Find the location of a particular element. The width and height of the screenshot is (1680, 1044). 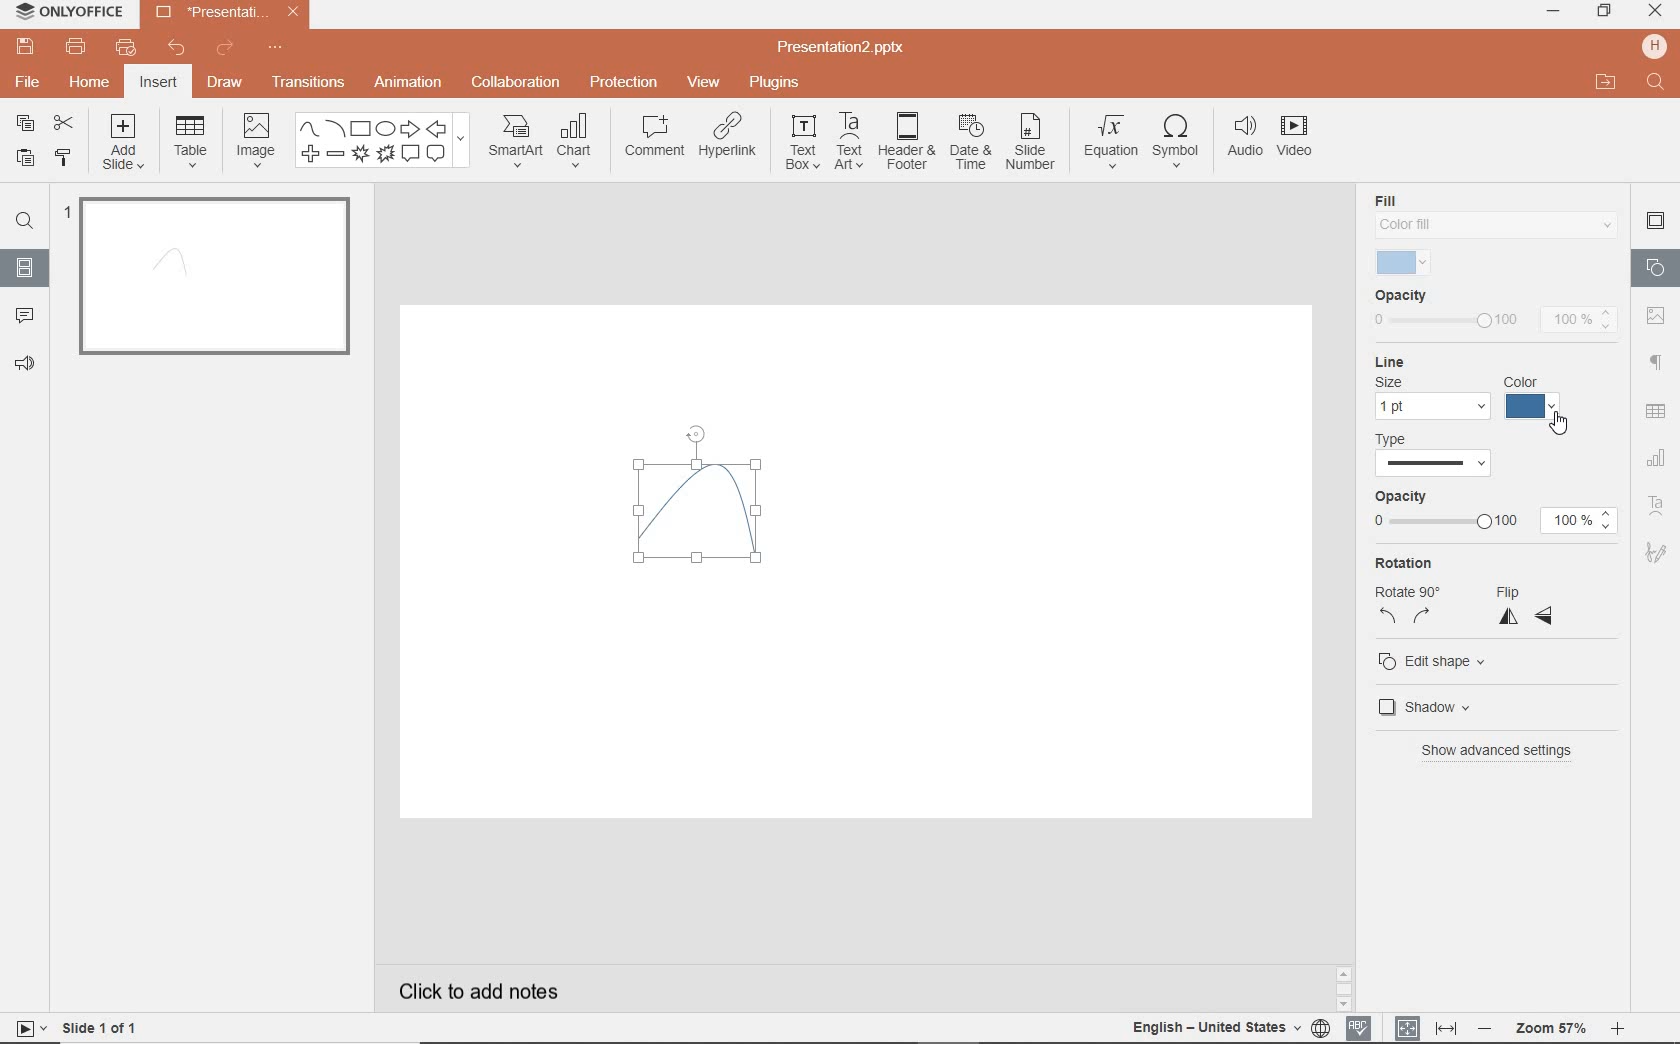

ADD SLIDE is located at coordinates (125, 146).